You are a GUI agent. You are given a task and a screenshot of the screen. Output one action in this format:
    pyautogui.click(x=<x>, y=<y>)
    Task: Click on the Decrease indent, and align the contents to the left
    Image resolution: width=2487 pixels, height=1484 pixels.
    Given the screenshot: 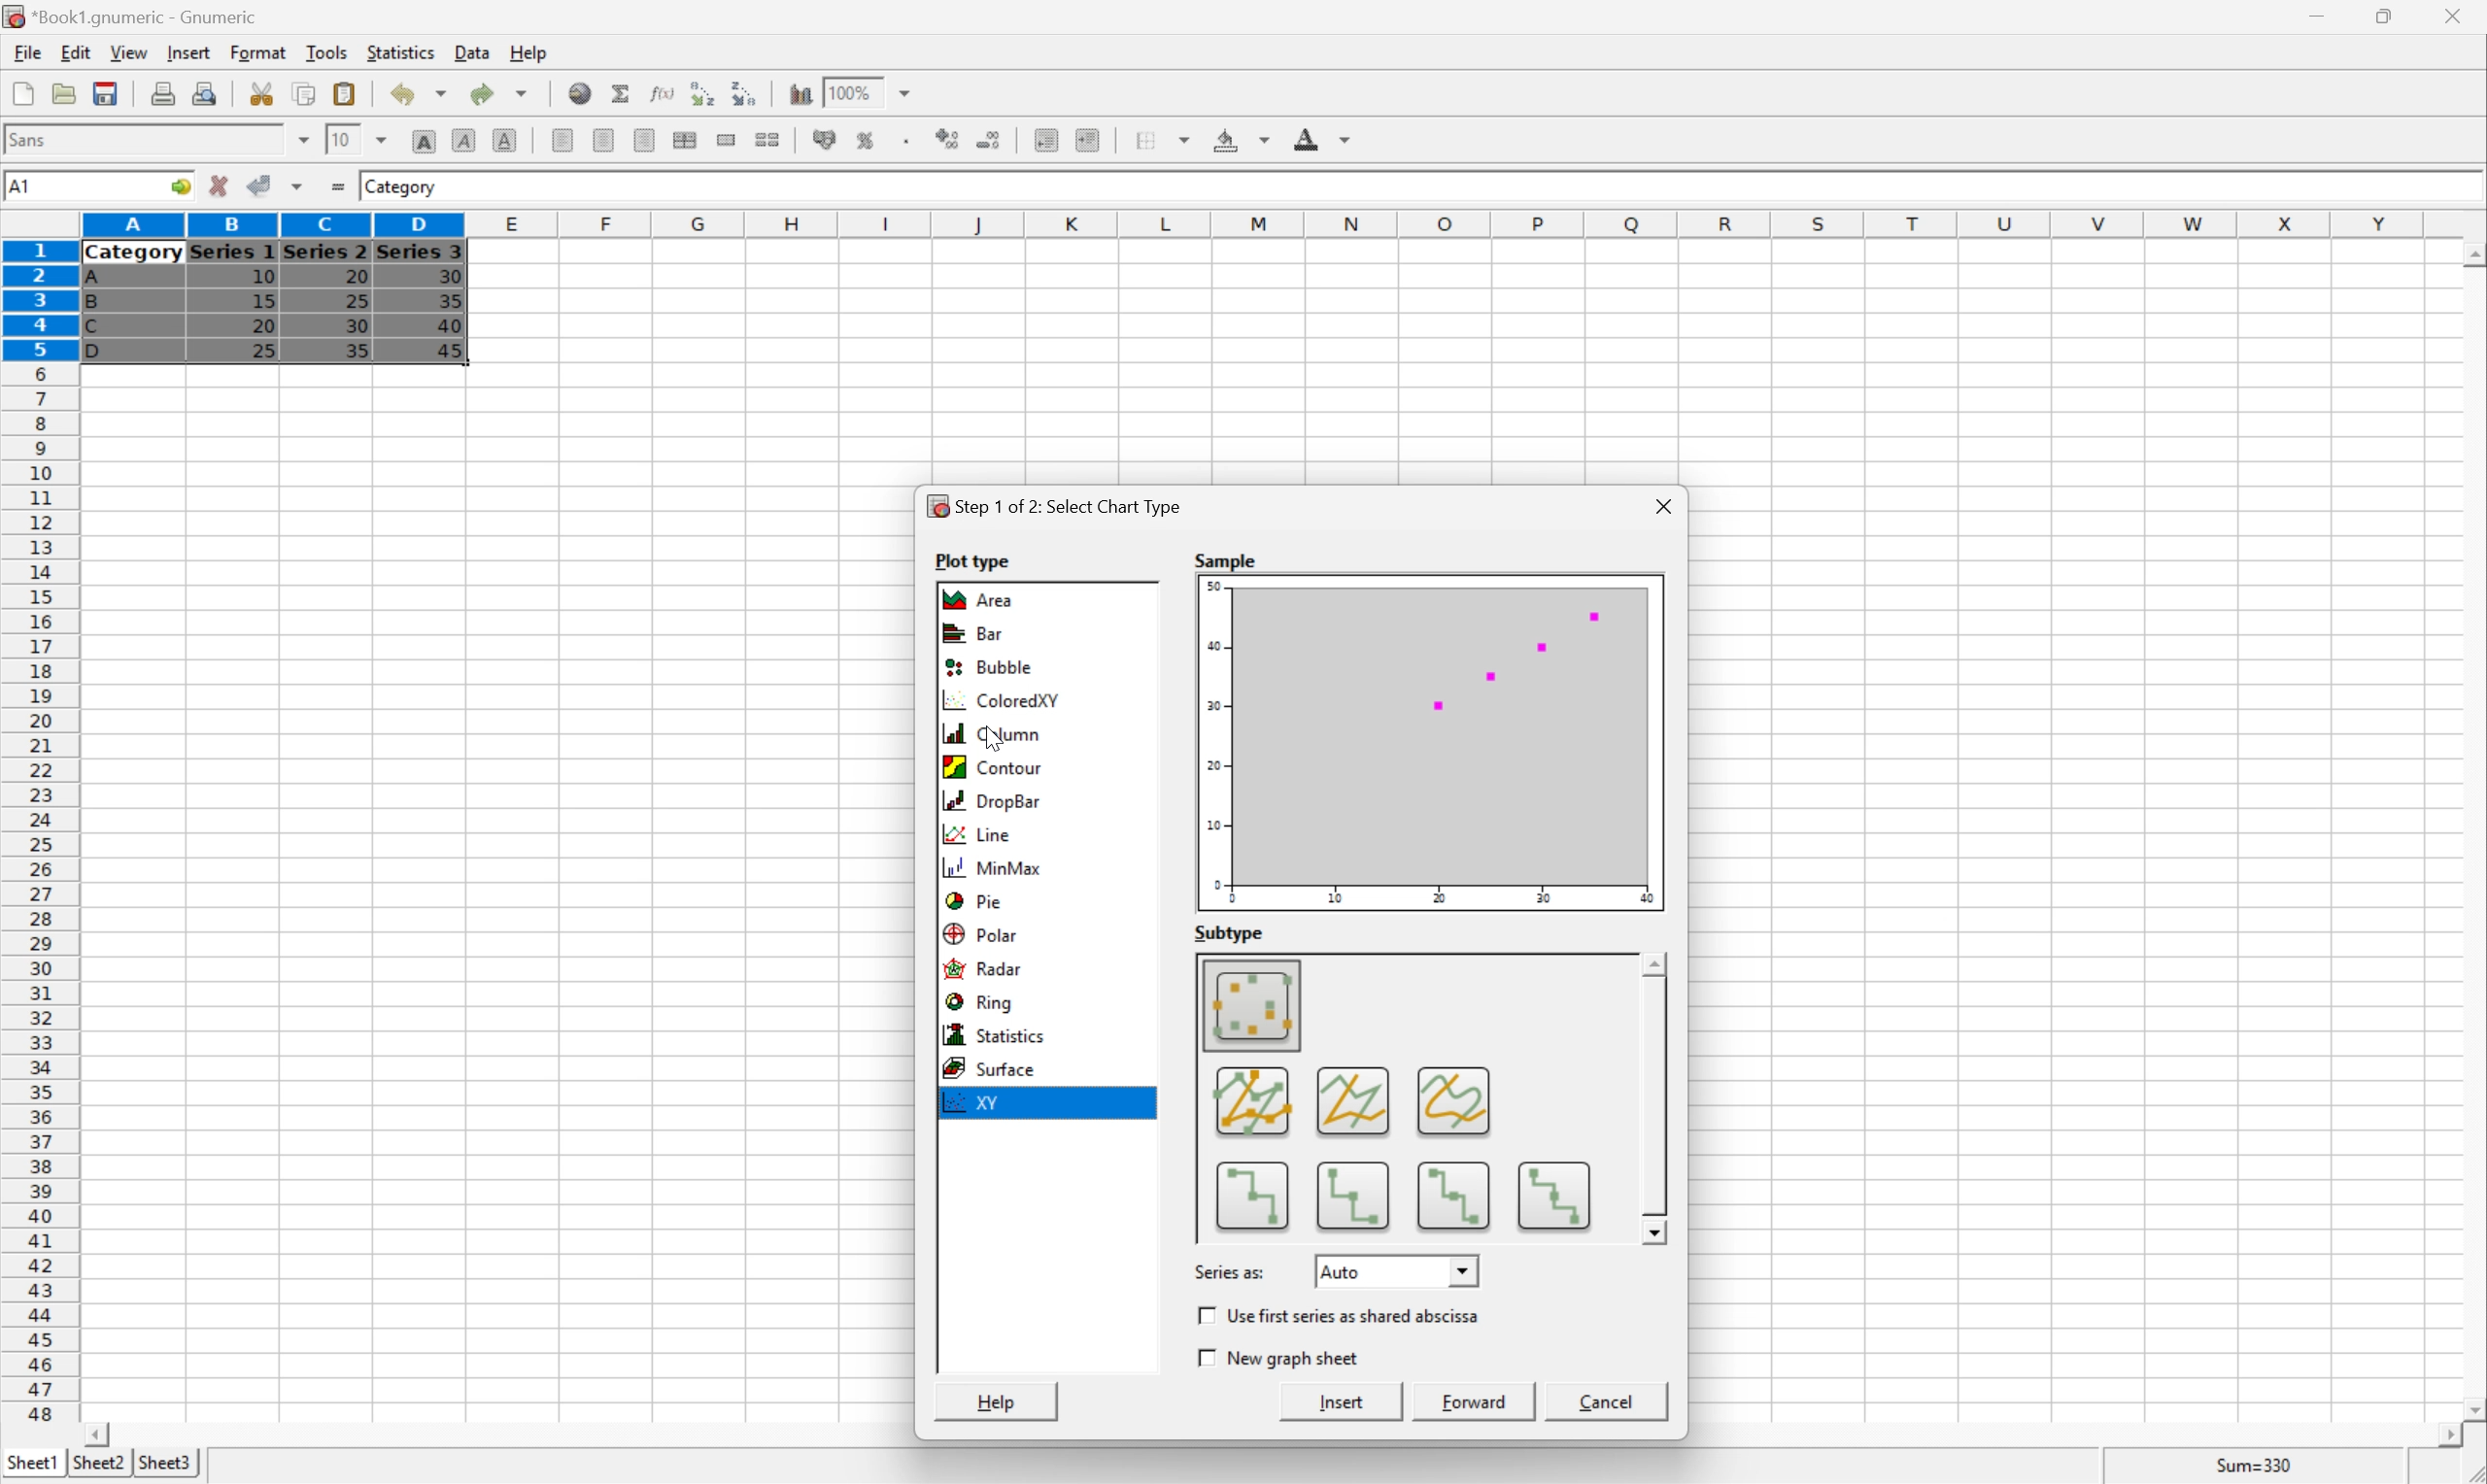 What is the action you would take?
    pyautogui.click(x=1045, y=140)
    